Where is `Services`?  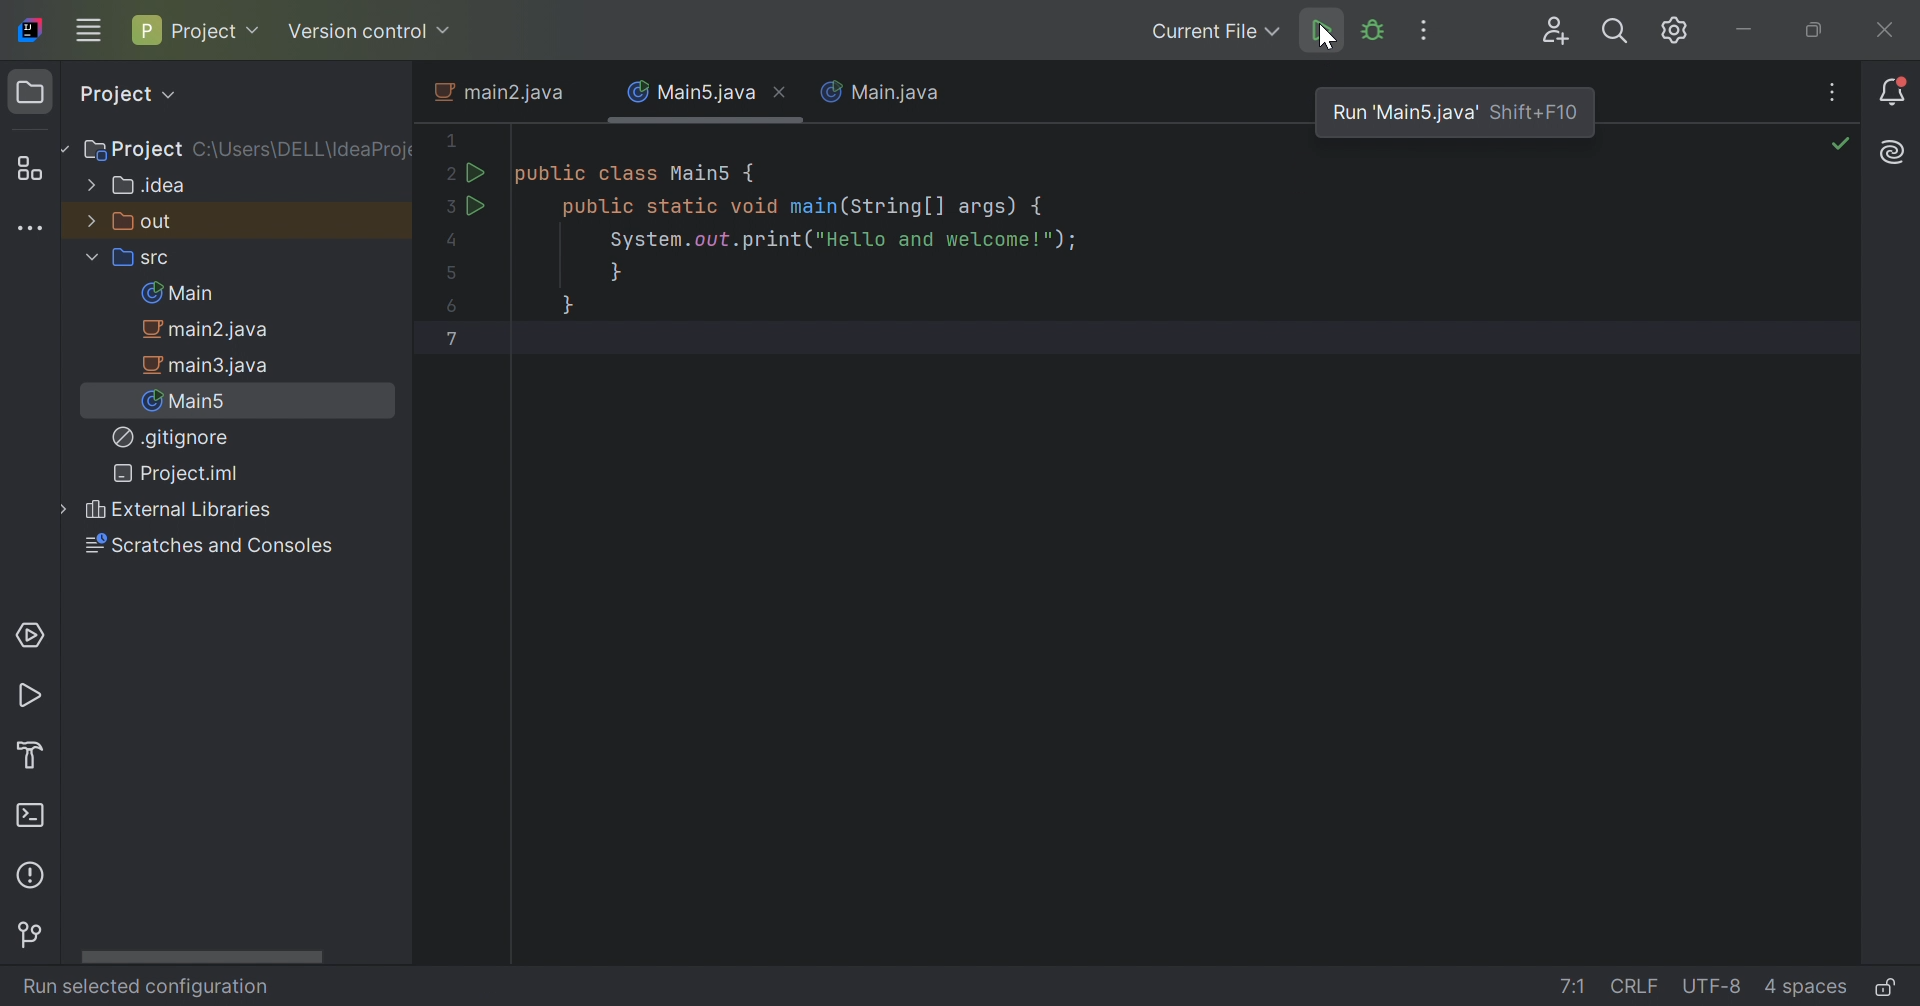
Services is located at coordinates (30, 632).